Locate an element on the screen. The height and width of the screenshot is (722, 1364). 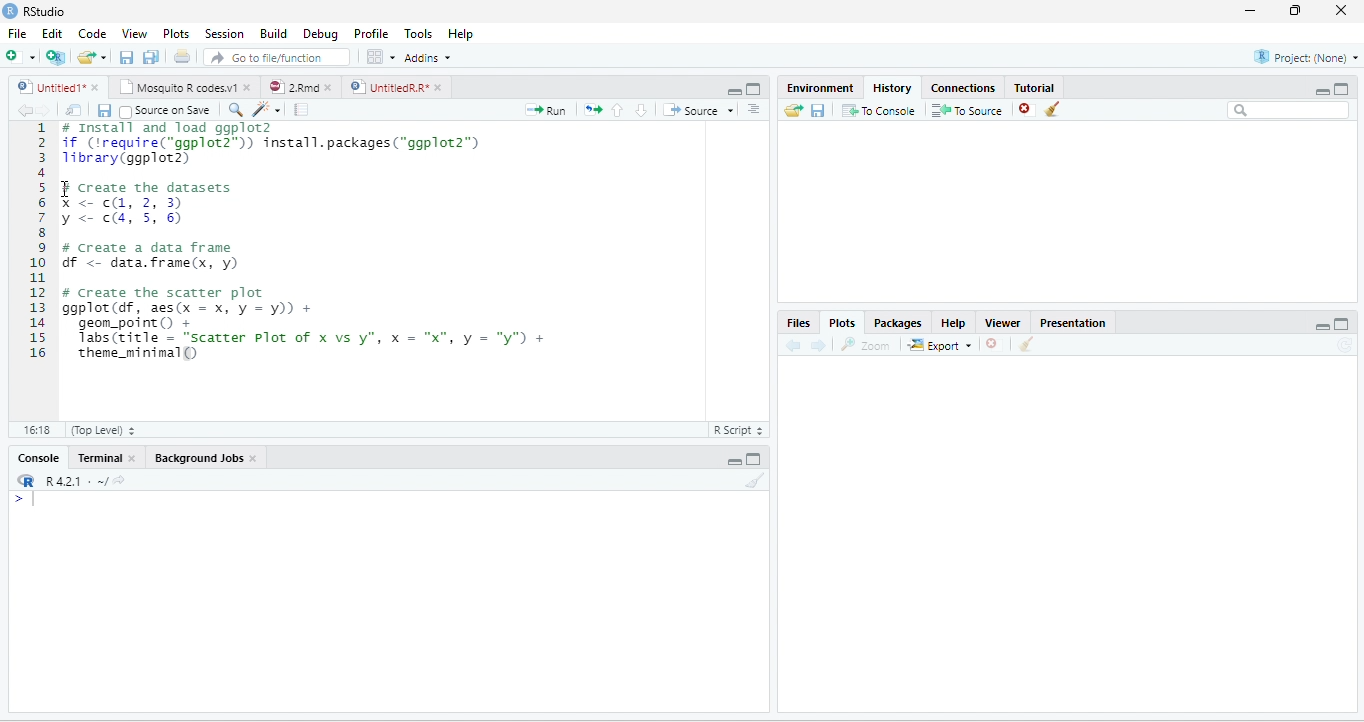
Run is located at coordinates (546, 110).